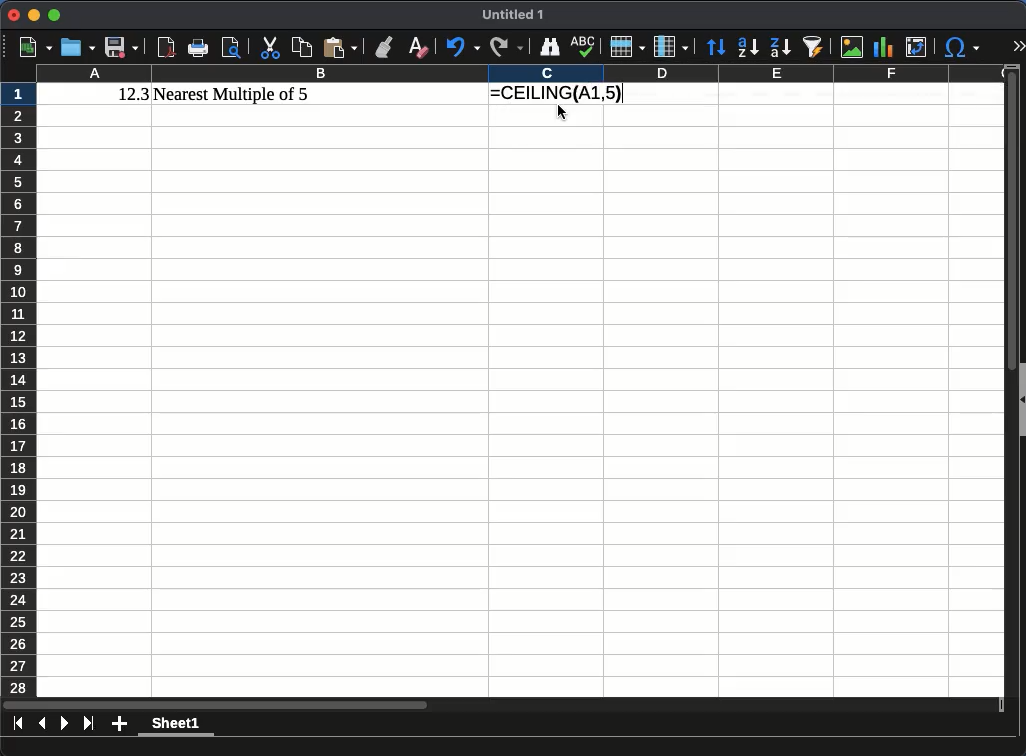  Describe the element at coordinates (961, 47) in the screenshot. I see `special character` at that location.